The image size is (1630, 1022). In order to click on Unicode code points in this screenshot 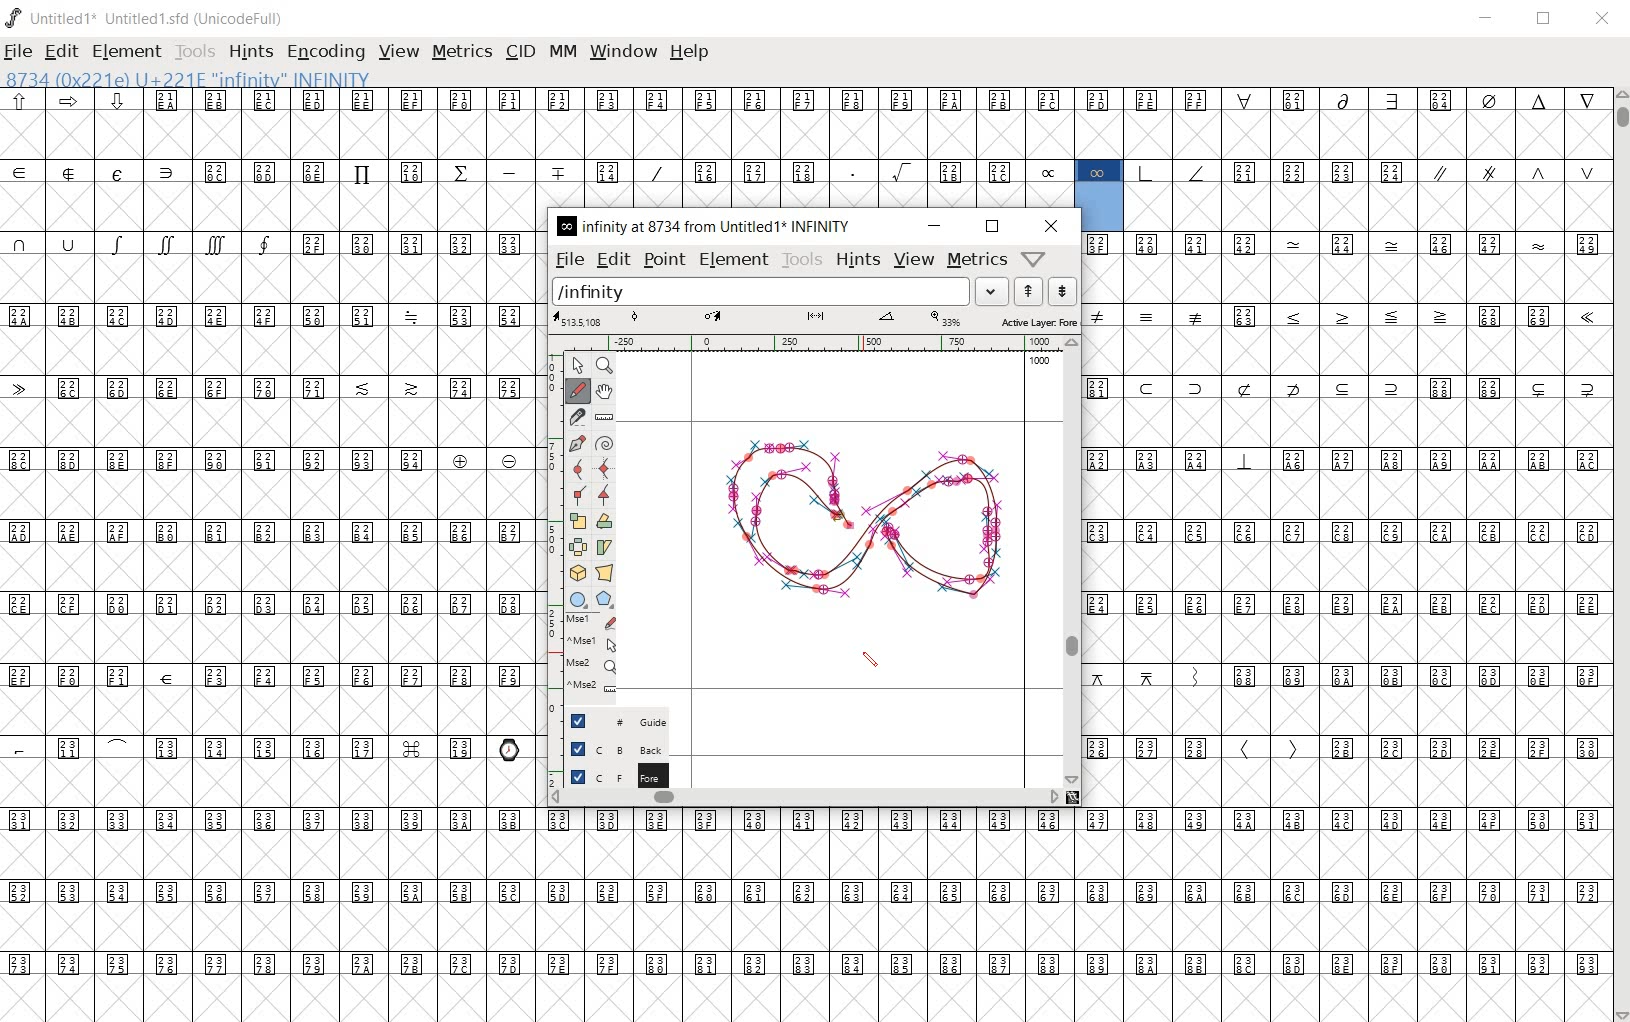, I will do `click(1106, 387)`.